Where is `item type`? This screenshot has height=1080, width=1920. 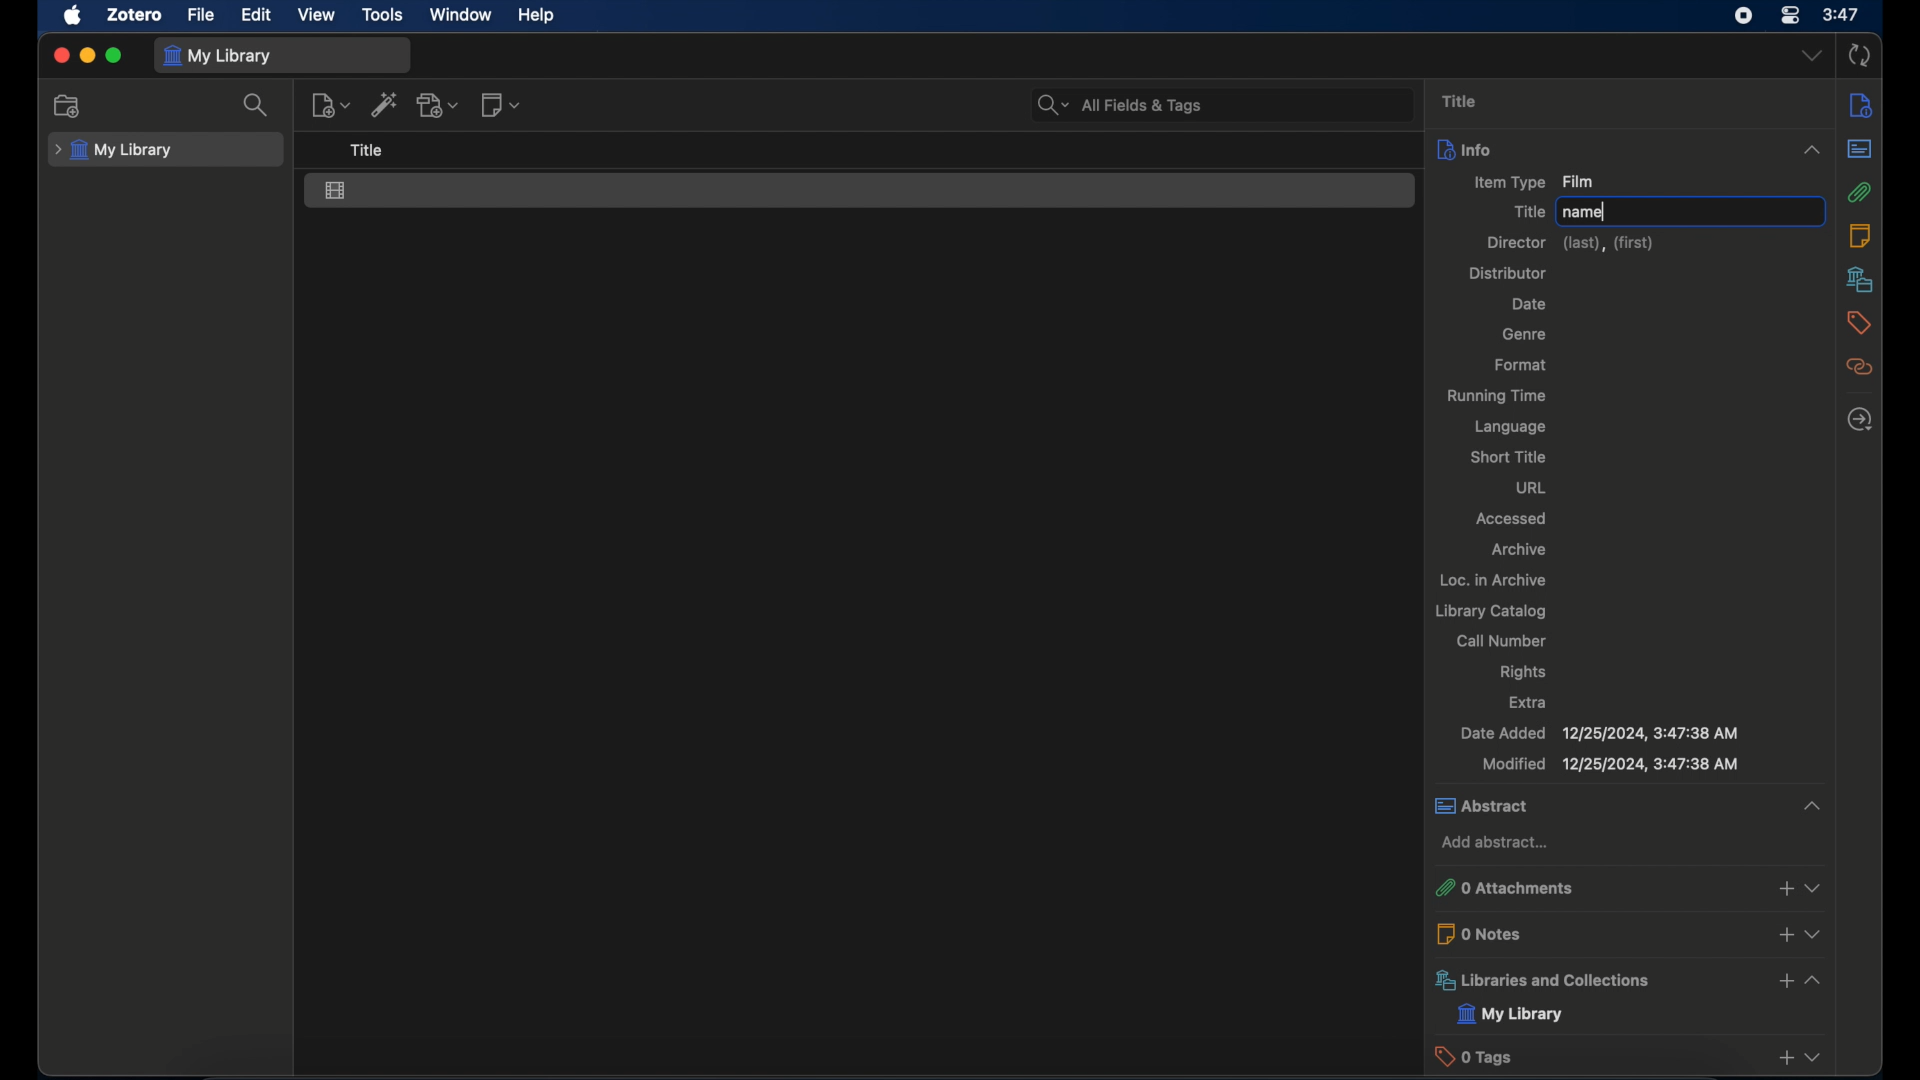
item type is located at coordinates (1532, 181).